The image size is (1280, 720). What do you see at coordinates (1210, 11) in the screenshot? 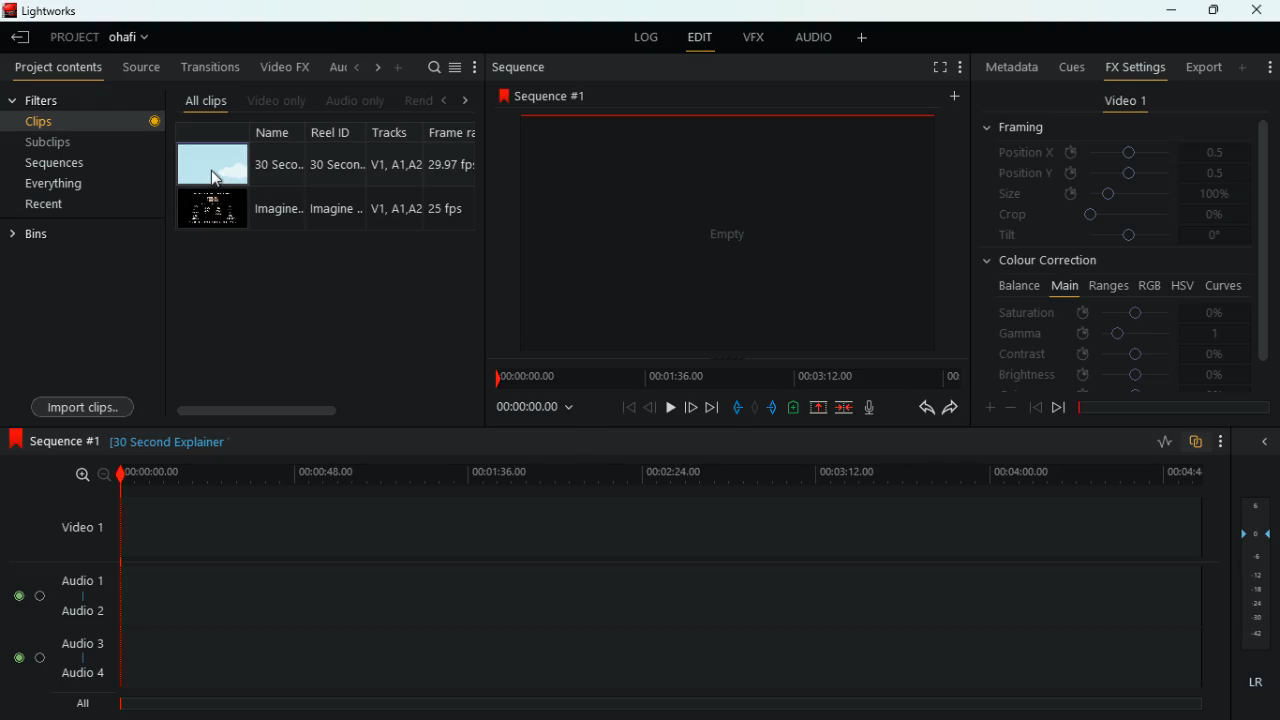
I see `maximize` at bounding box center [1210, 11].